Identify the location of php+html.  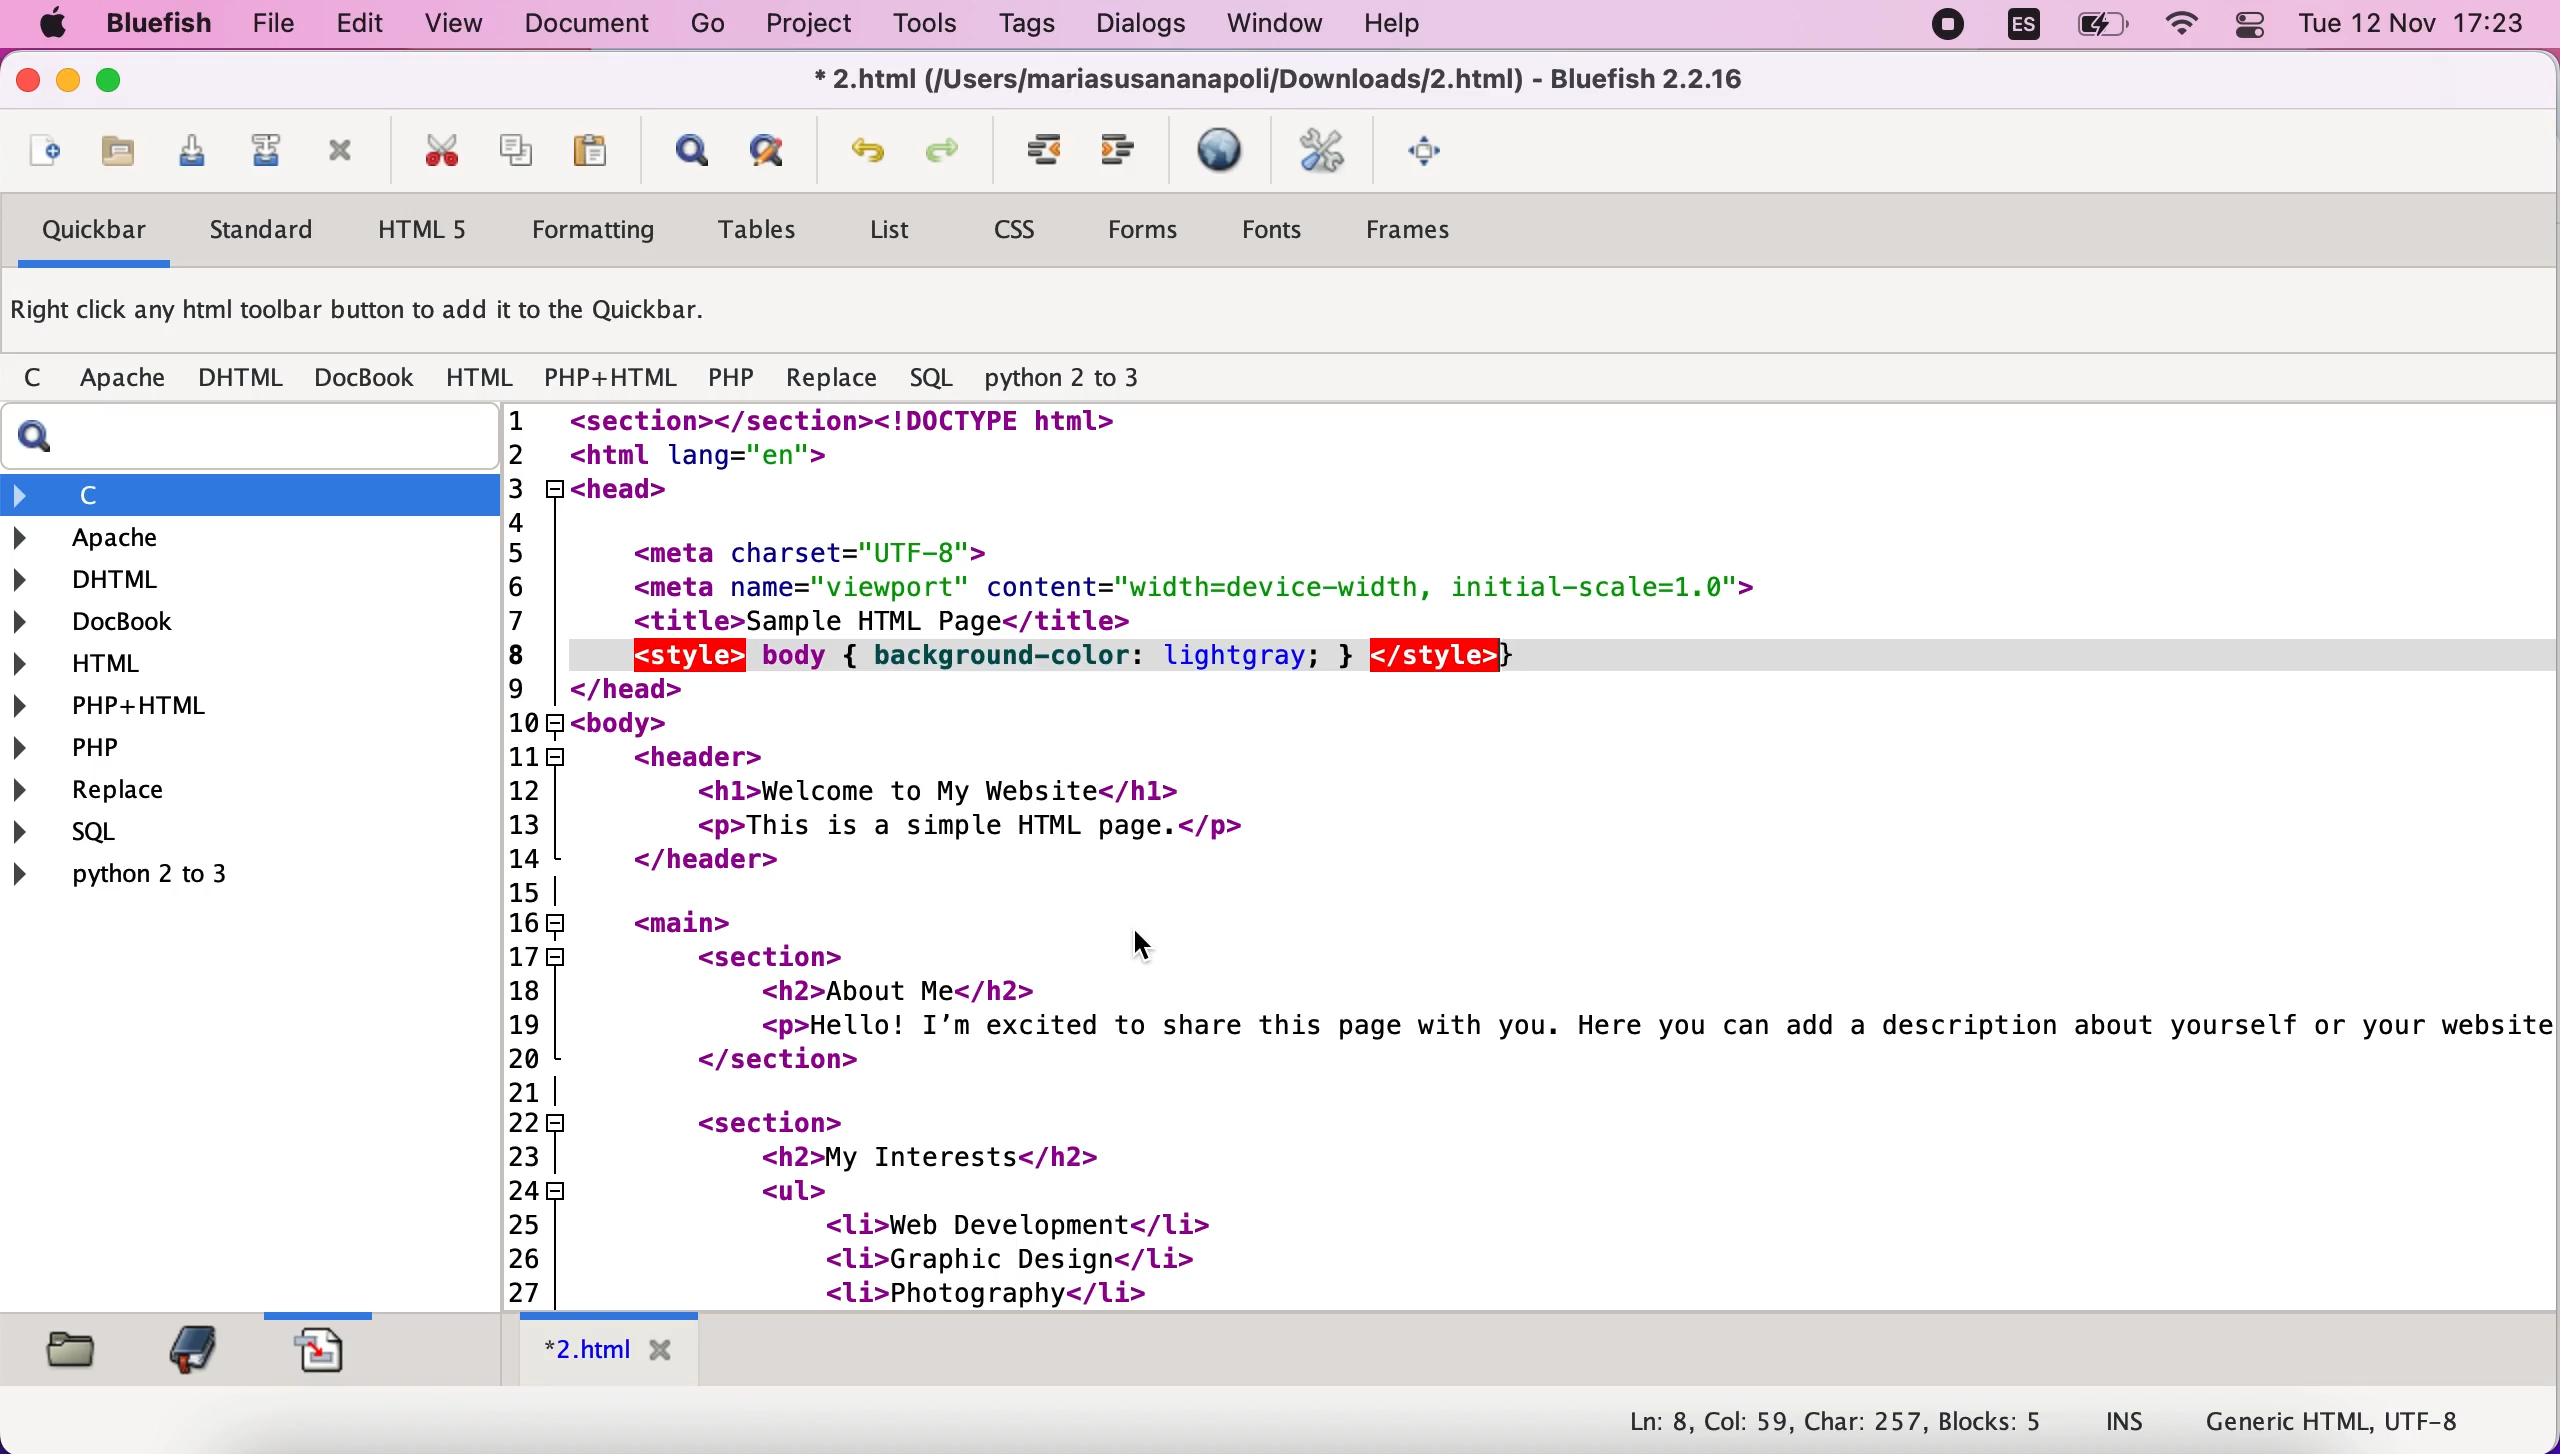
(236, 707).